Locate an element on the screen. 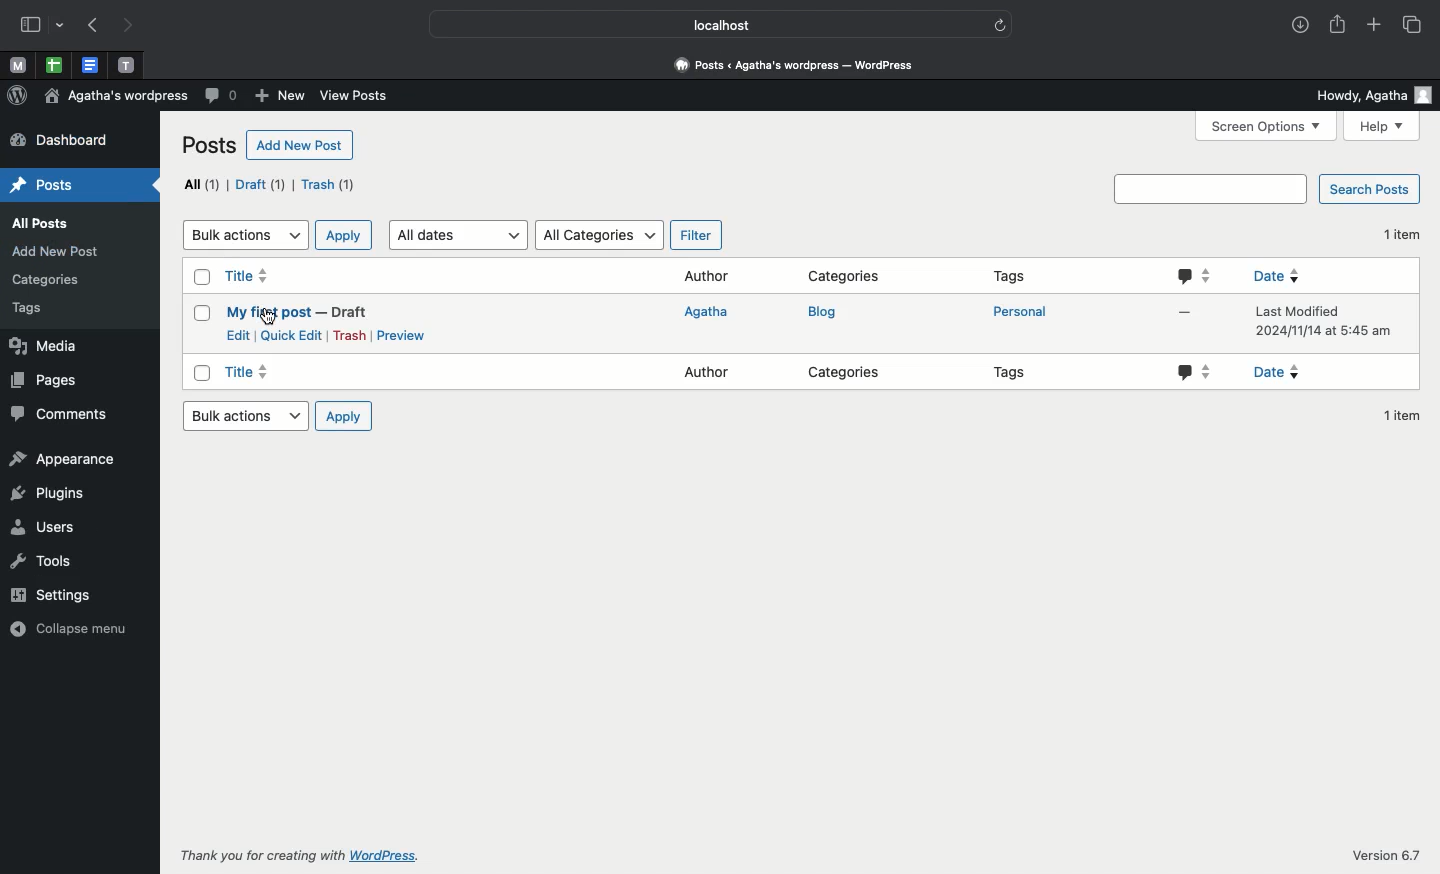  Settings is located at coordinates (49, 596).